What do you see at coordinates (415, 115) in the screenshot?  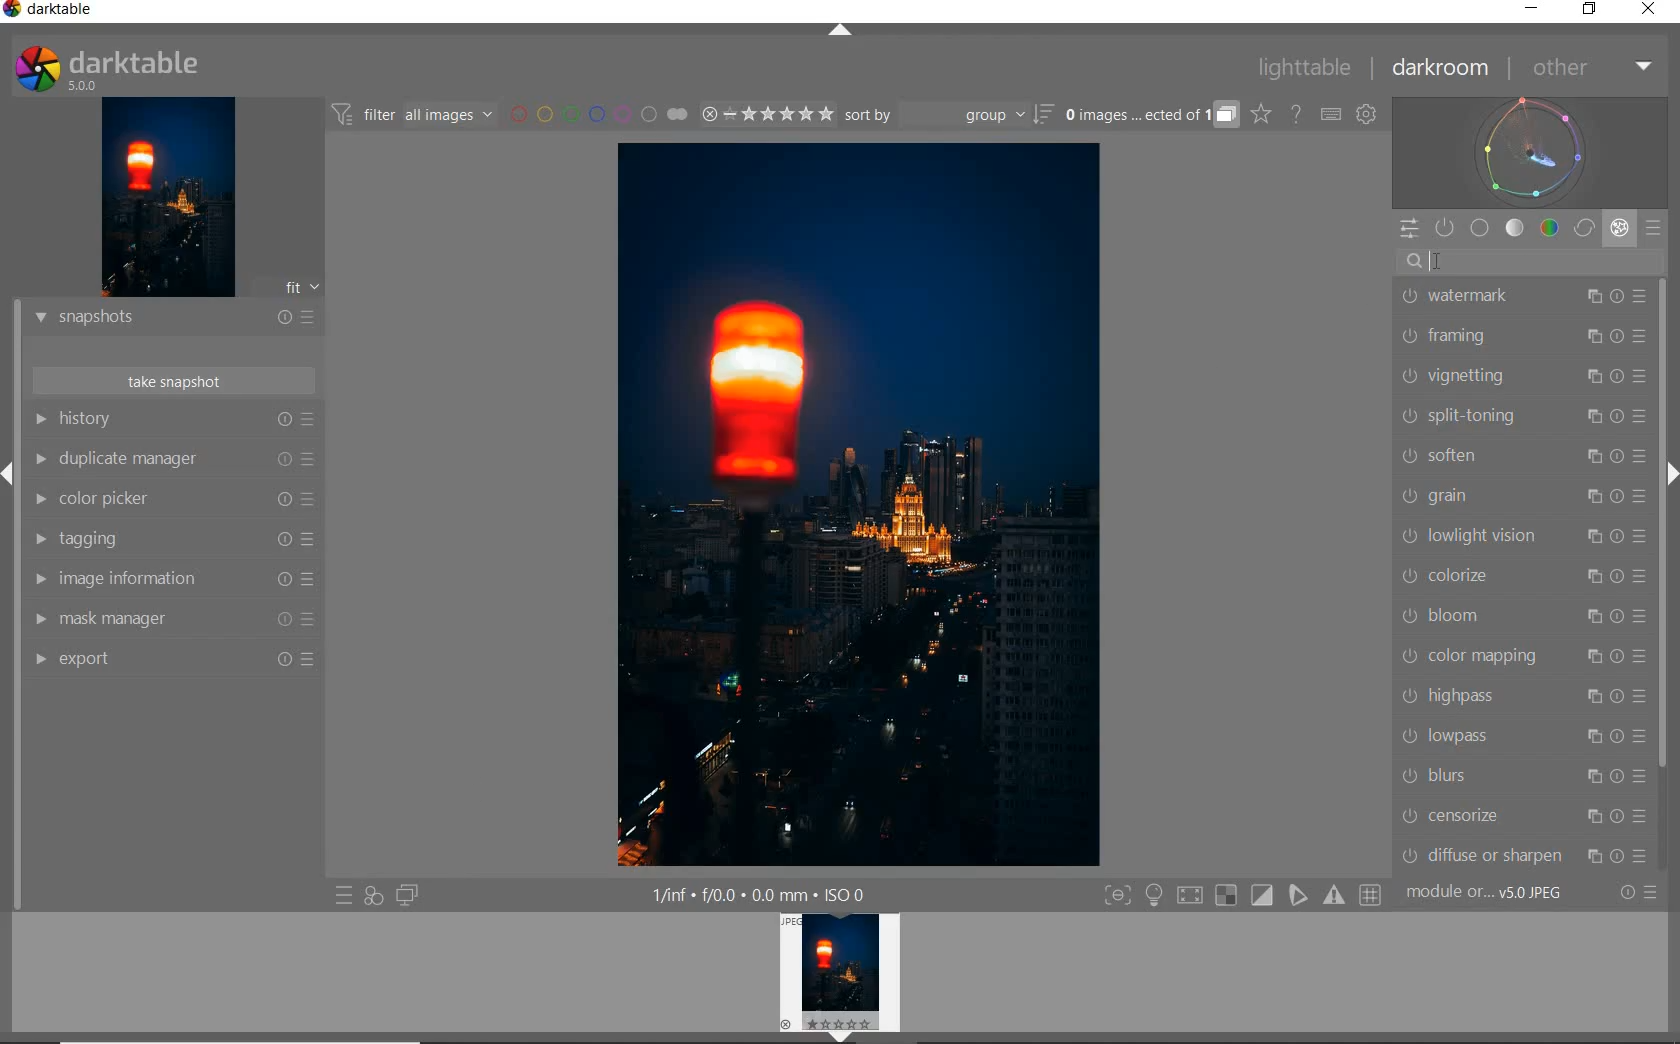 I see `FILTER IMAGES BASED ON THEIR MODULE ORDER` at bounding box center [415, 115].